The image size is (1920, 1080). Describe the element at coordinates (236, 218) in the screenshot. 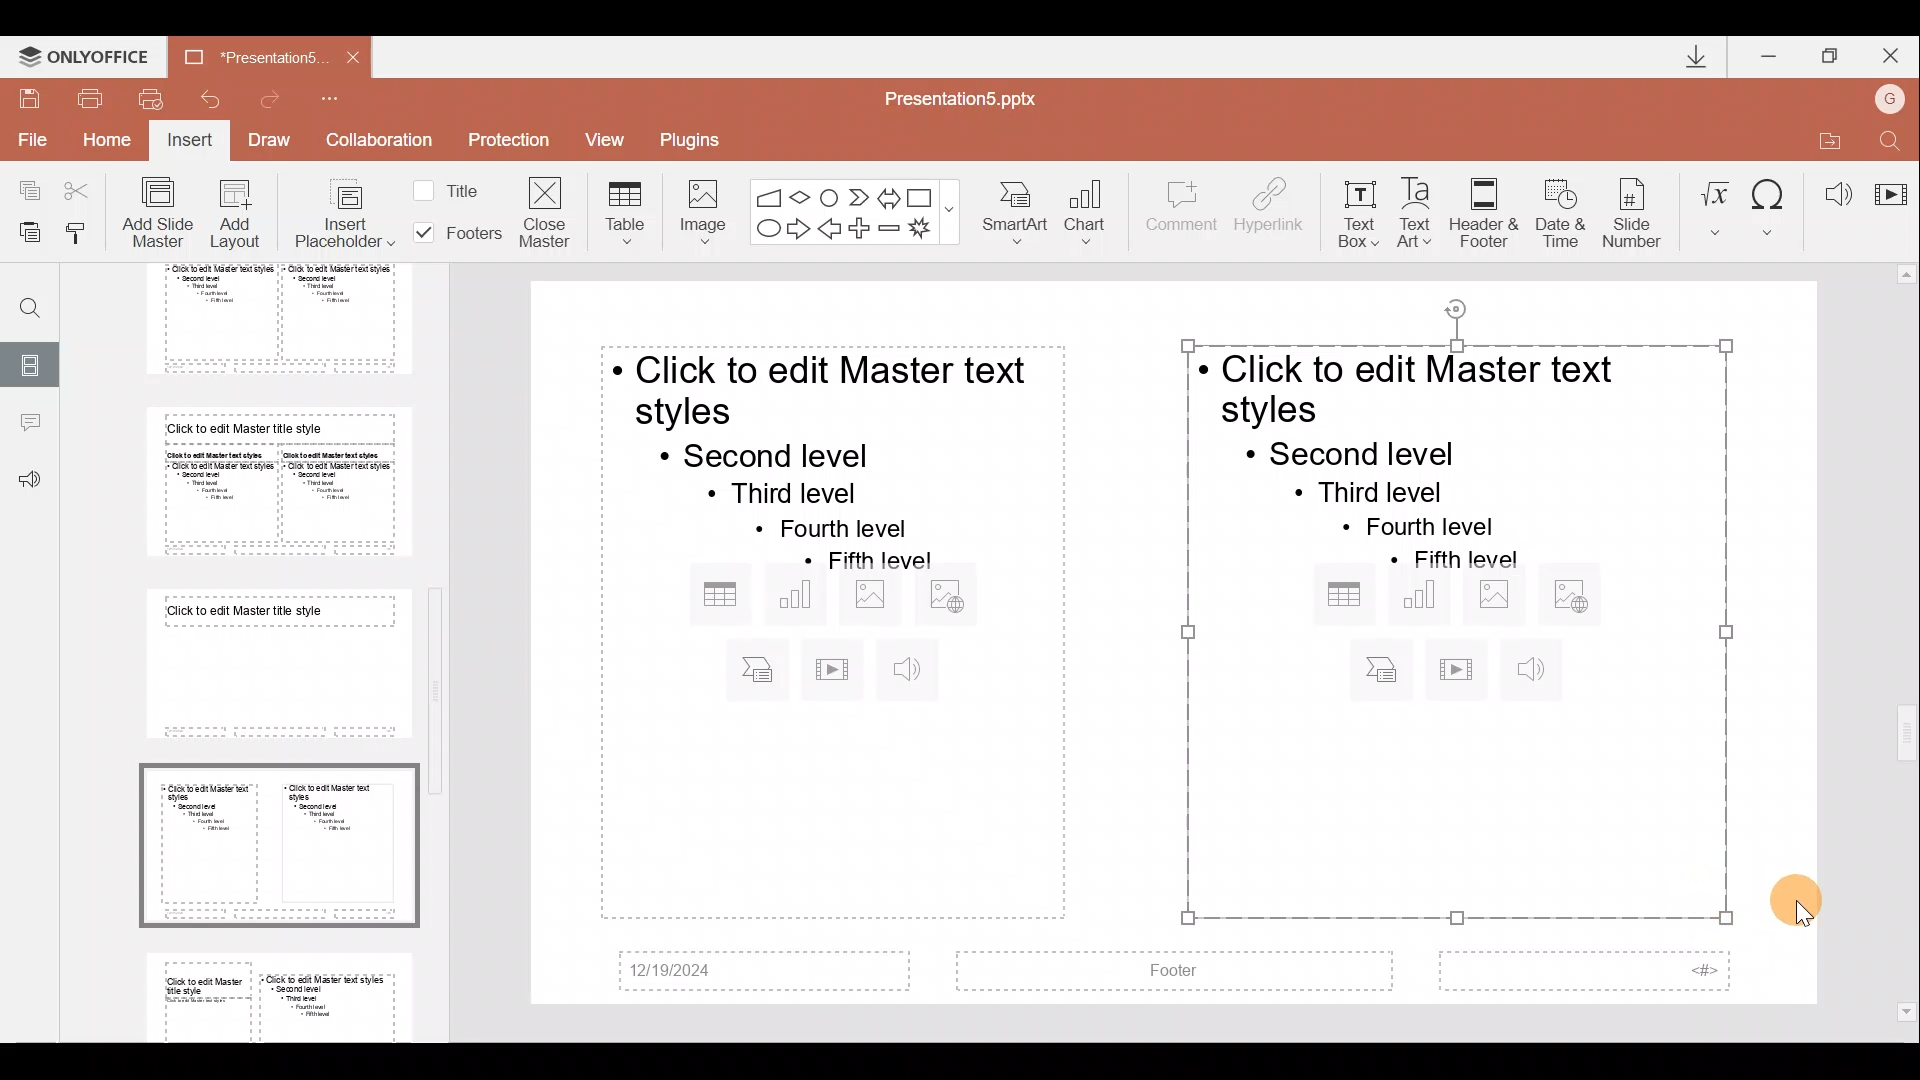

I see `Add layout` at that location.